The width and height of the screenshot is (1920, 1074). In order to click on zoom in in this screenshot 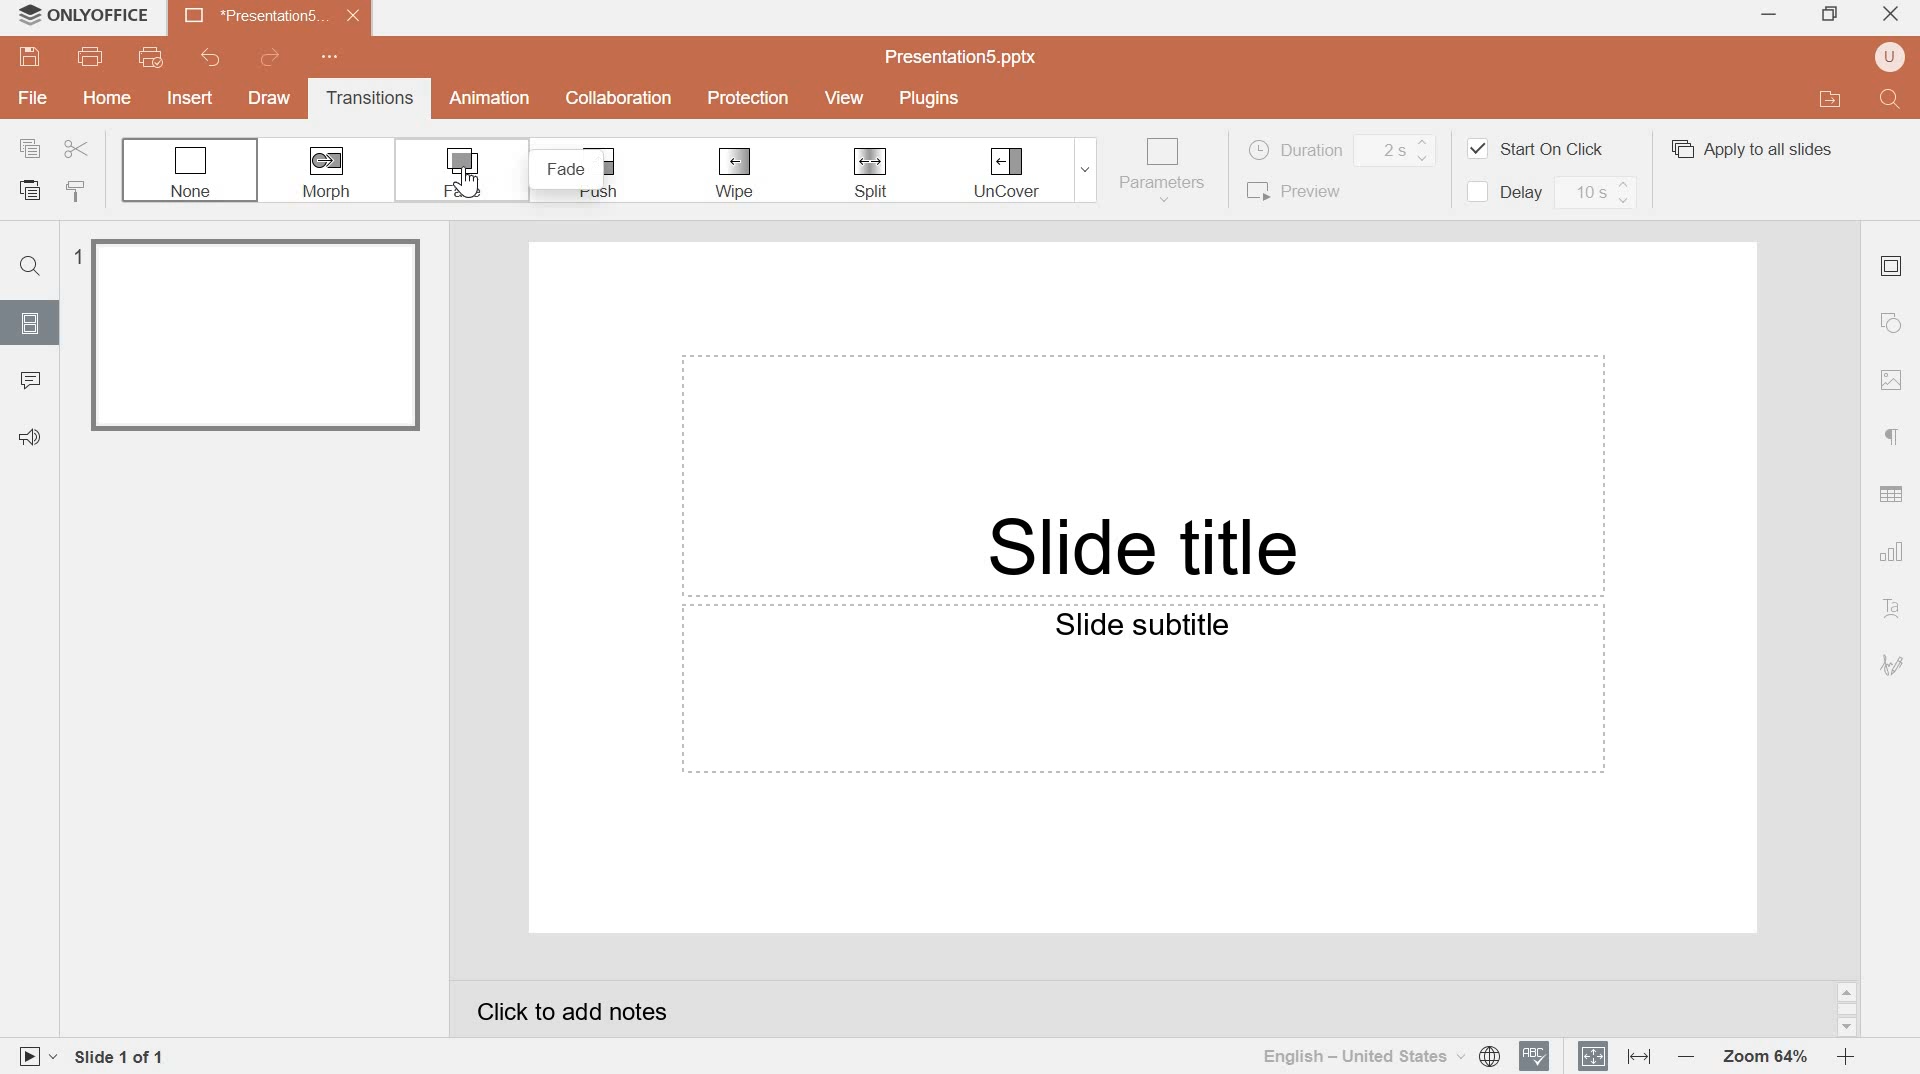, I will do `click(1845, 1056)`.